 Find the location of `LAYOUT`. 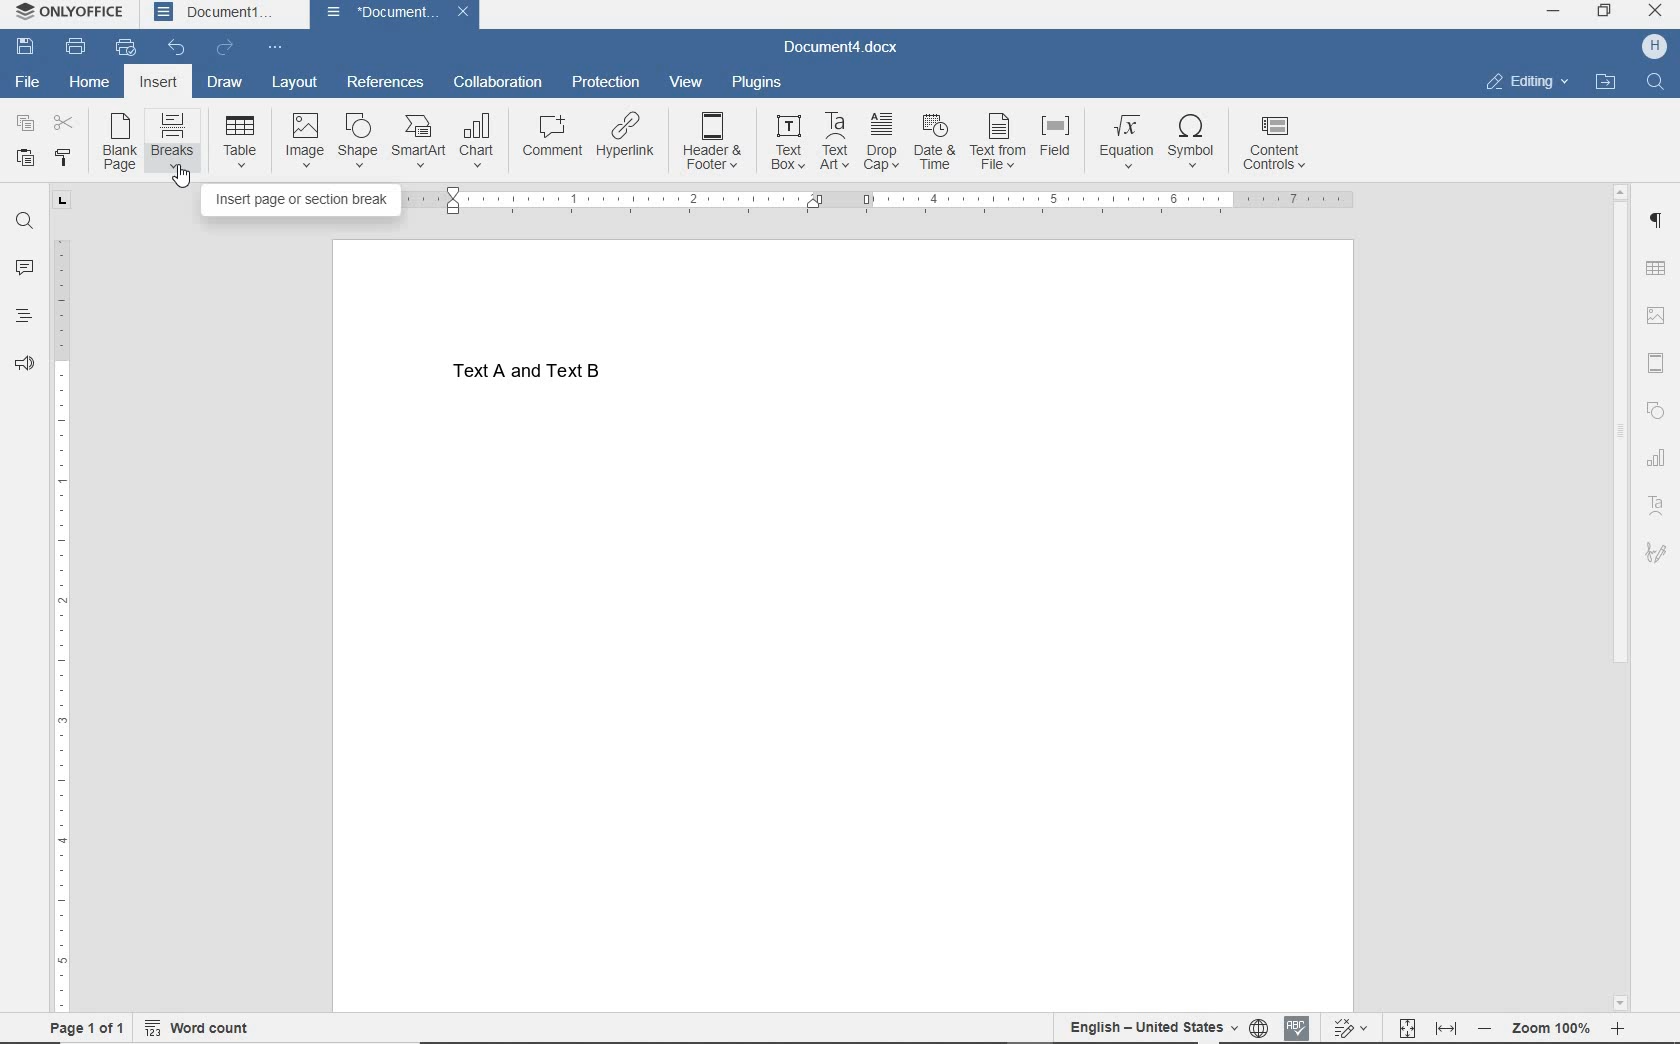

LAYOUT is located at coordinates (296, 83).